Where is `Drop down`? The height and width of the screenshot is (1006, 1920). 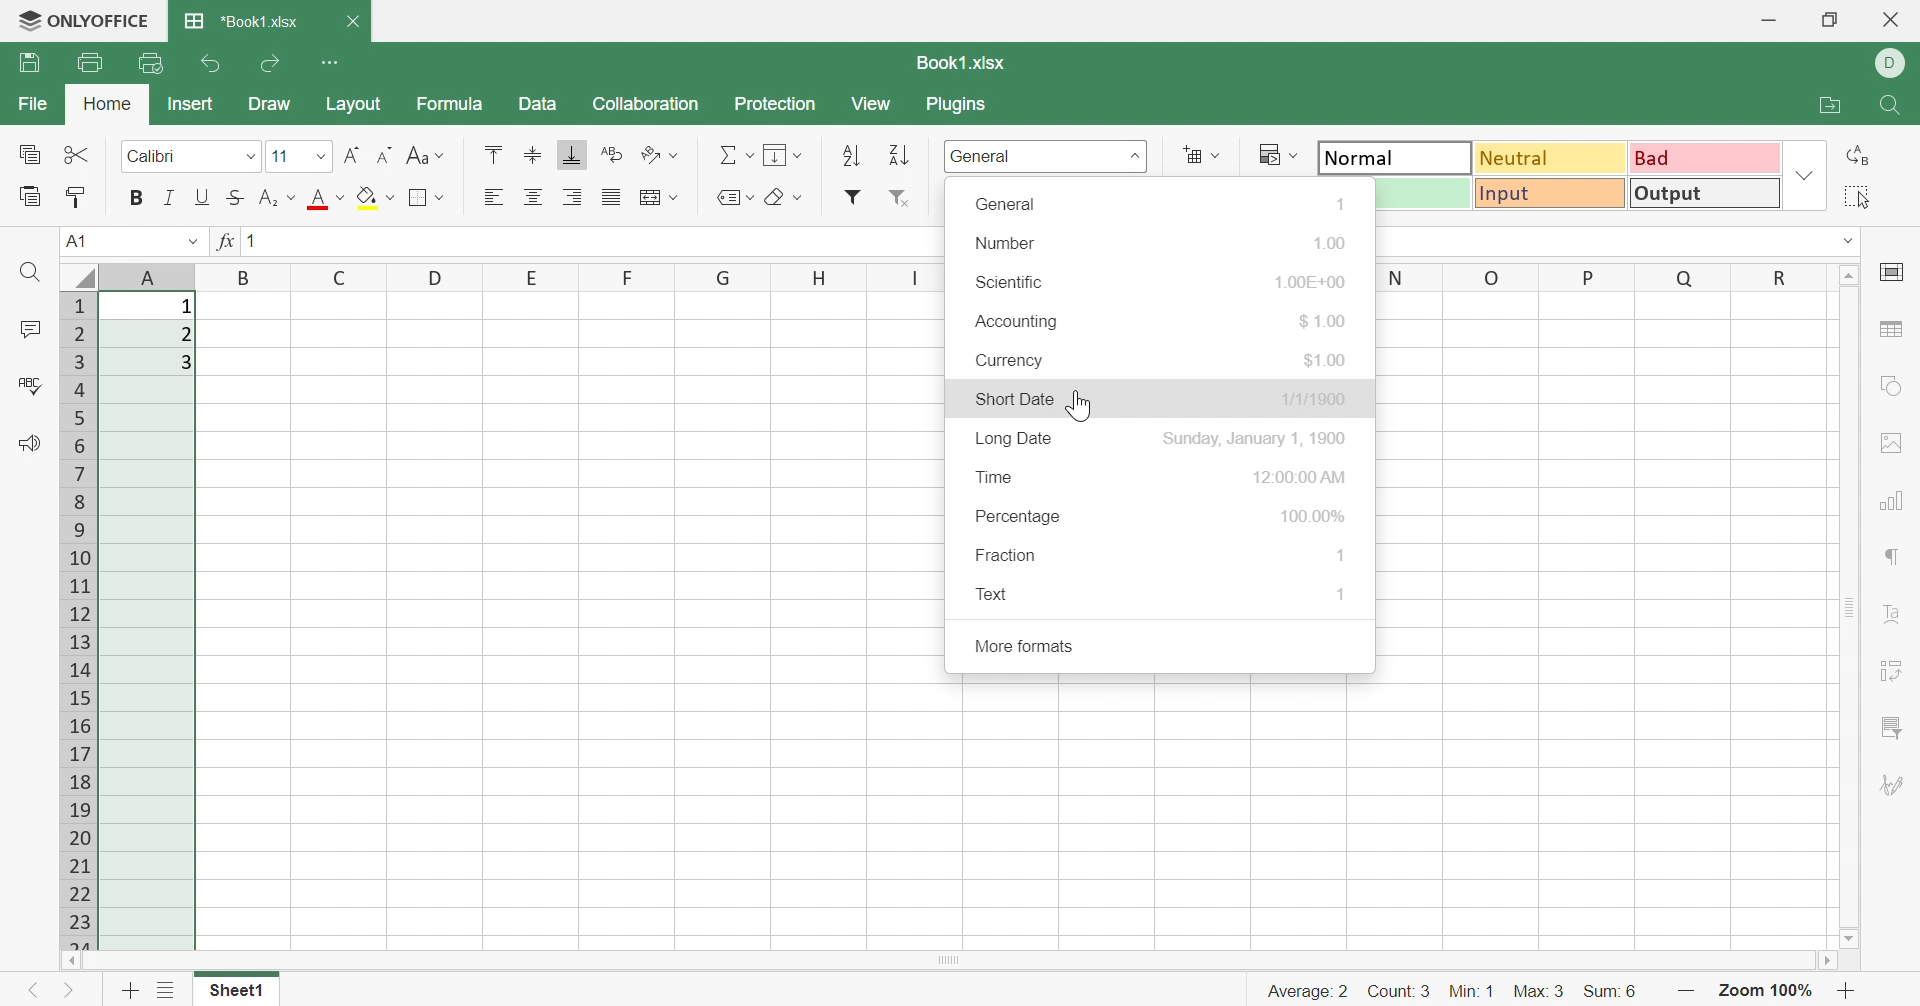
Drop down is located at coordinates (1805, 173).